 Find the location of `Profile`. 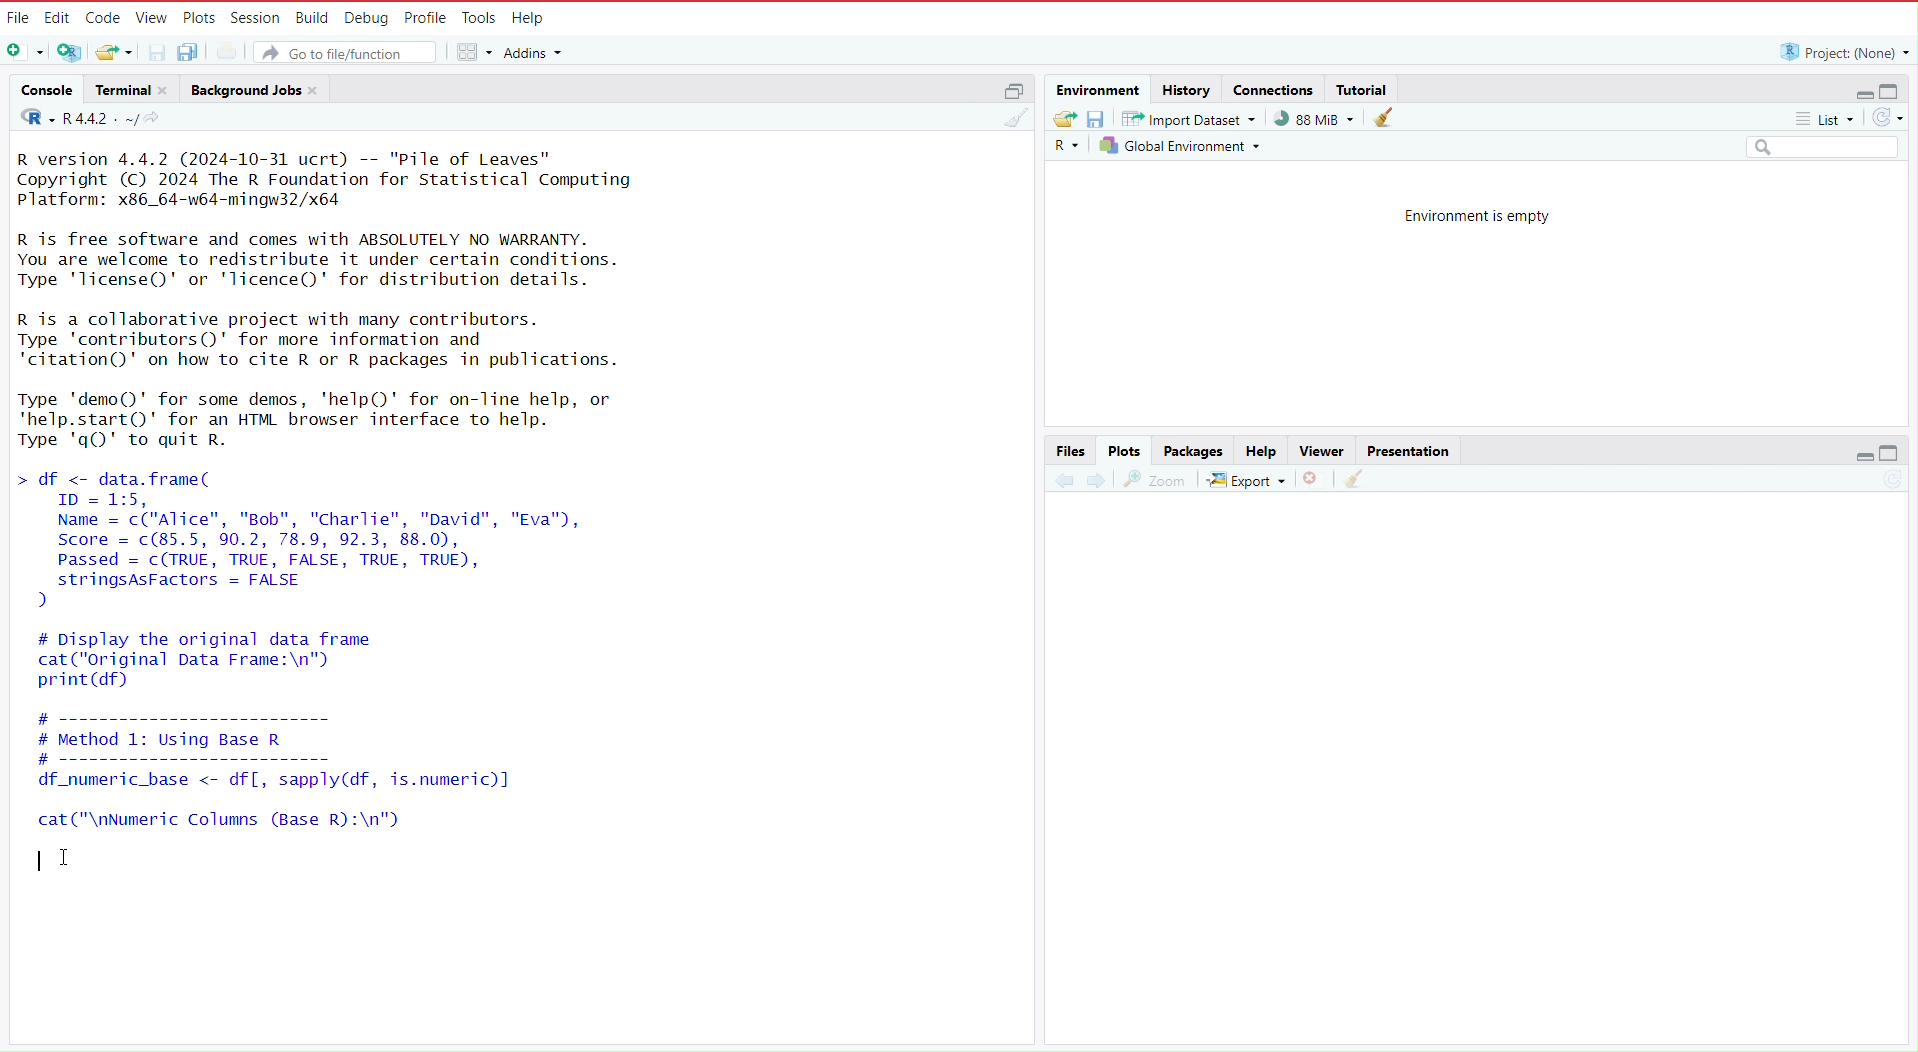

Profile is located at coordinates (426, 16).